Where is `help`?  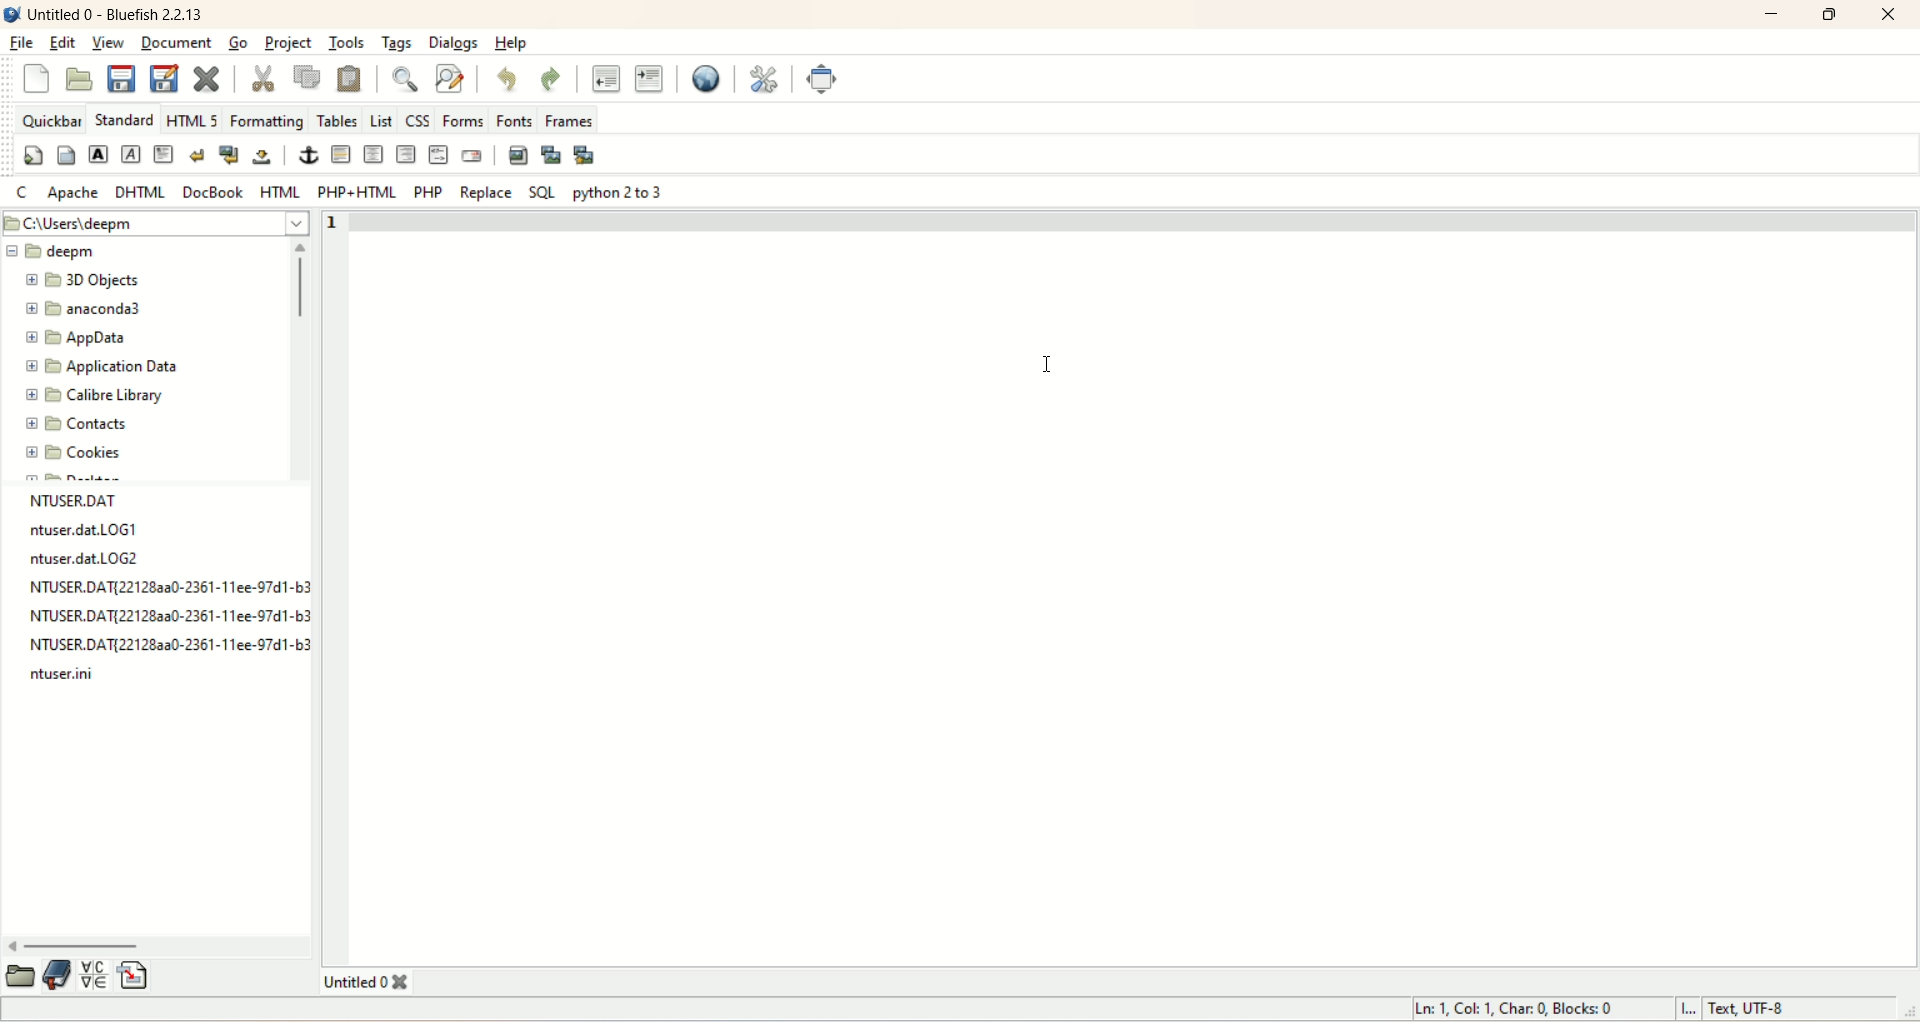 help is located at coordinates (511, 42).